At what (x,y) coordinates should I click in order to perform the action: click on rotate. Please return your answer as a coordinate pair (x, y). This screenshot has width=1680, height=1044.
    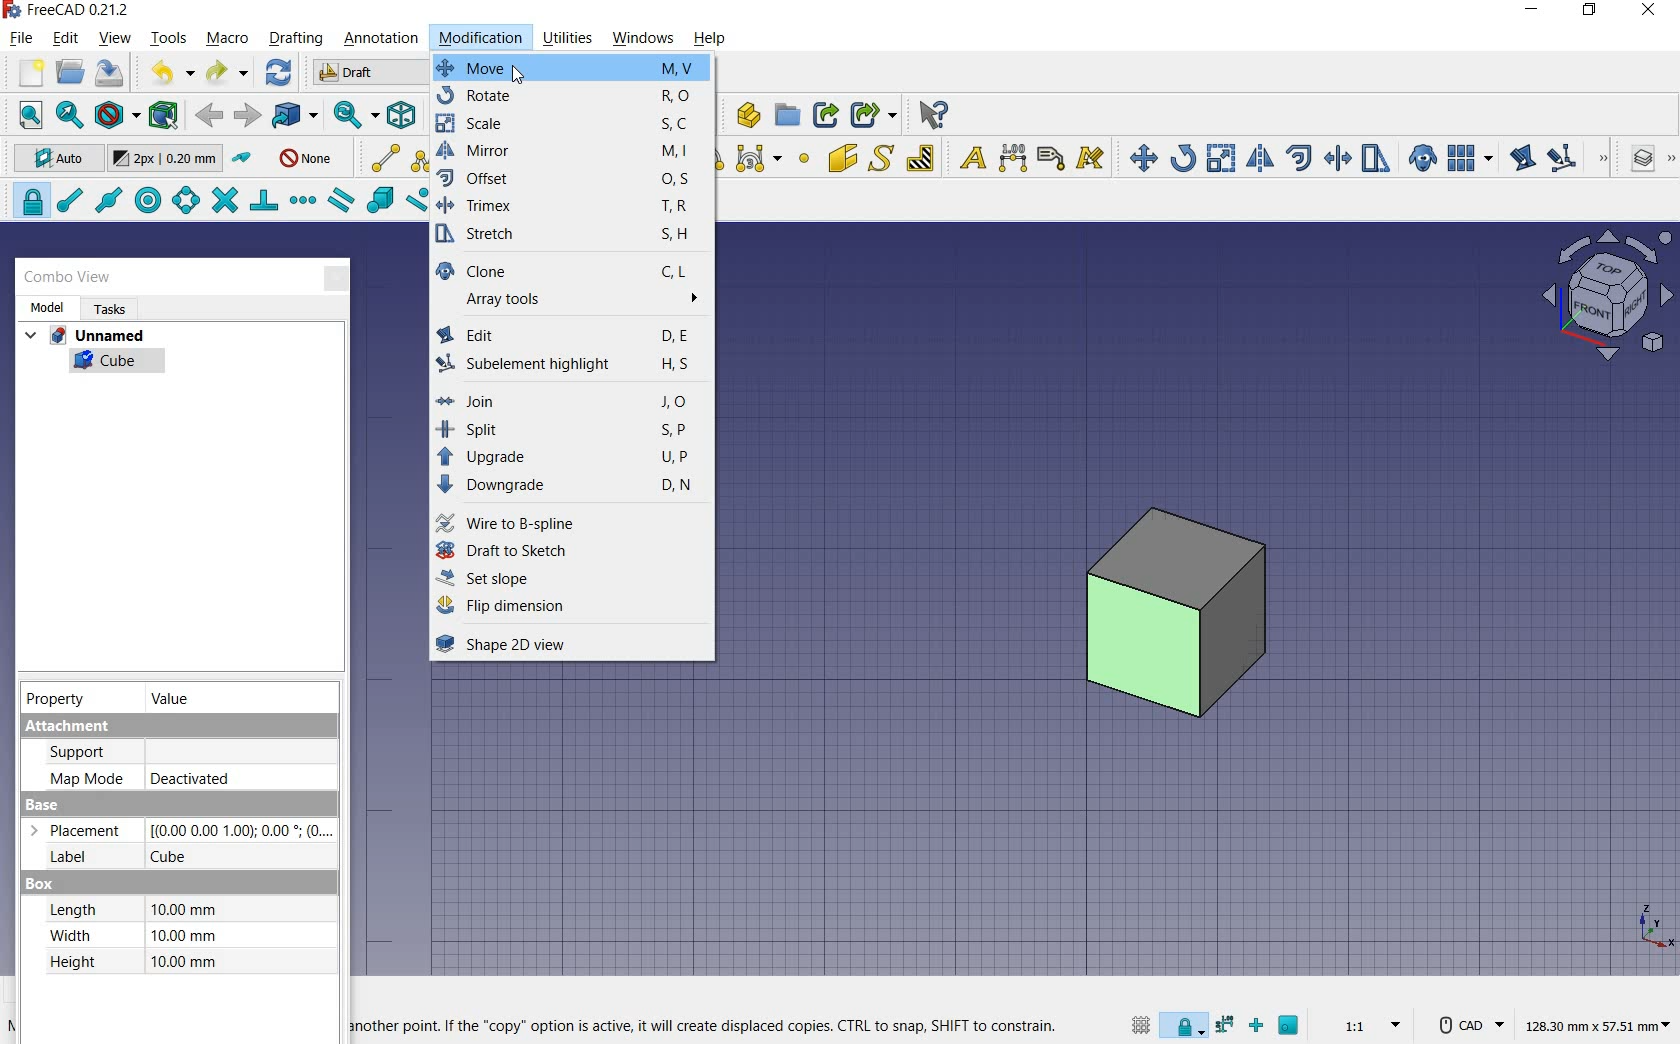
    Looking at the image, I should click on (1185, 157).